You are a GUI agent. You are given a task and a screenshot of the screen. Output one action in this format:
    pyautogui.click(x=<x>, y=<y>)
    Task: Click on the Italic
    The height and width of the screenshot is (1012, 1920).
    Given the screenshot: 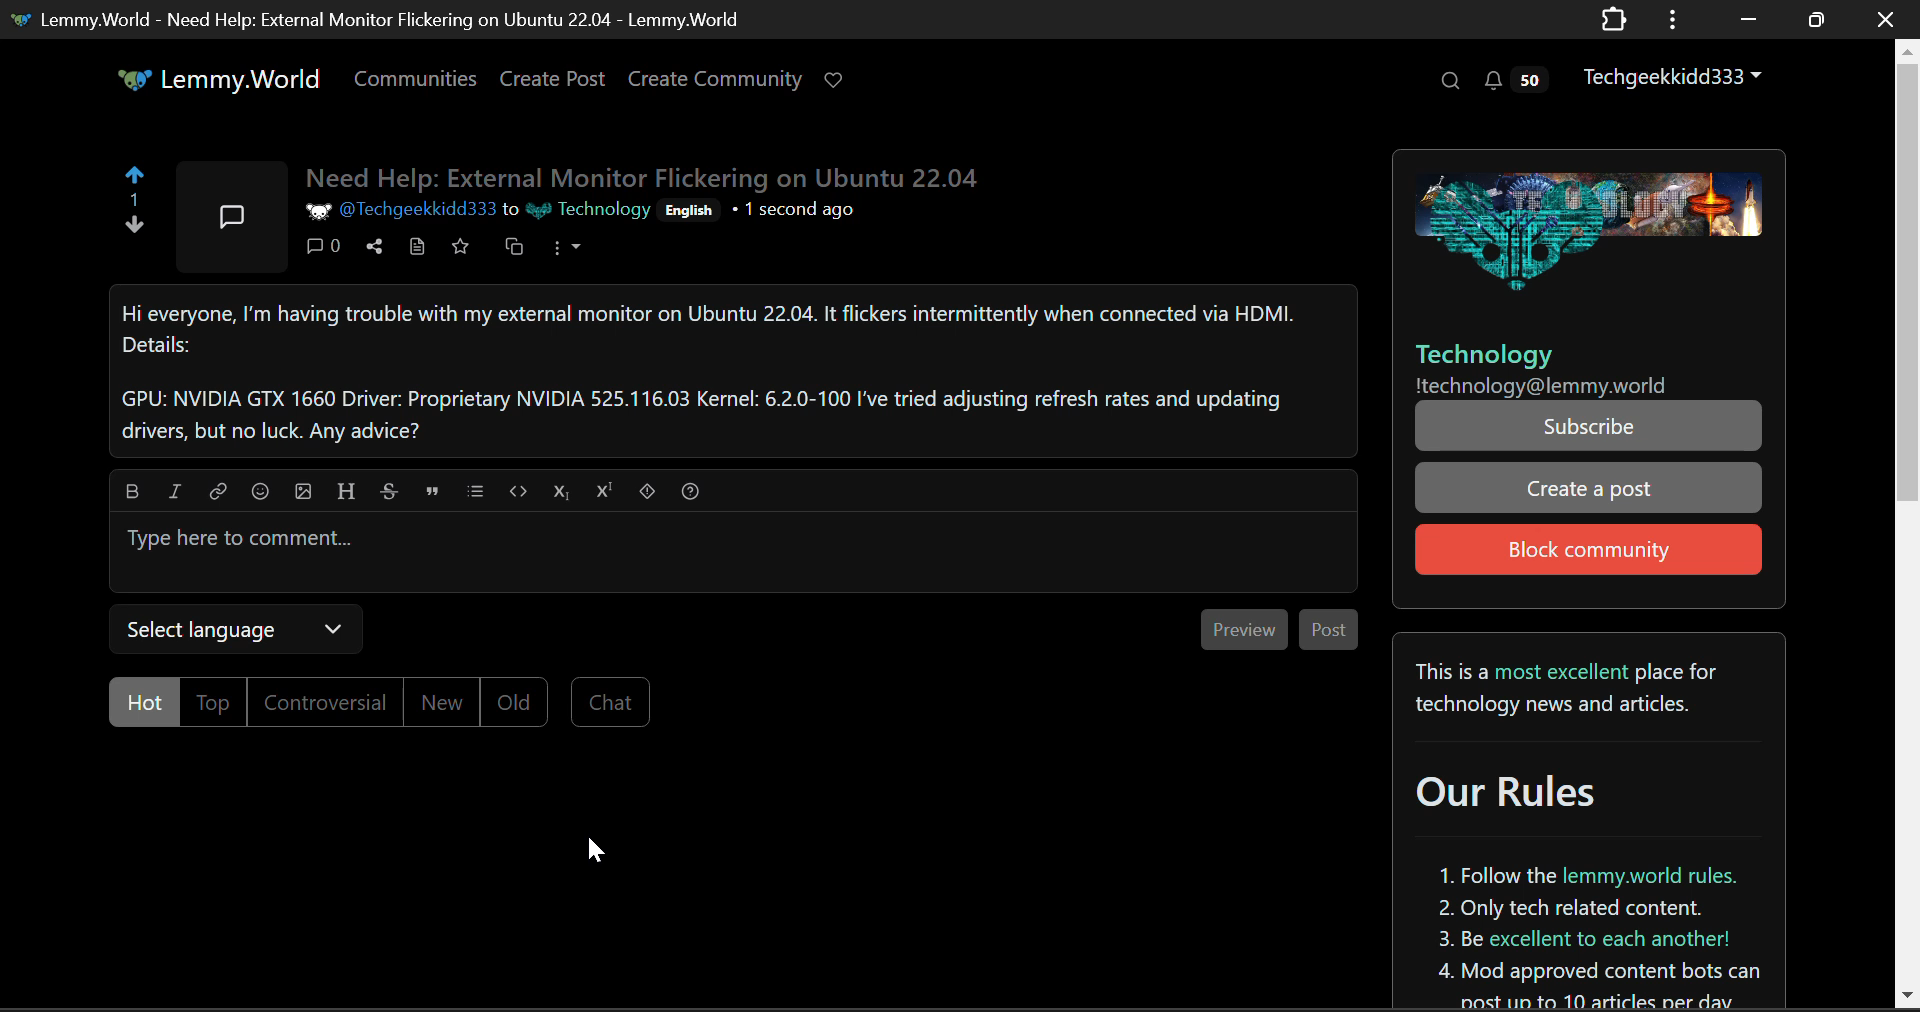 What is the action you would take?
    pyautogui.click(x=174, y=490)
    